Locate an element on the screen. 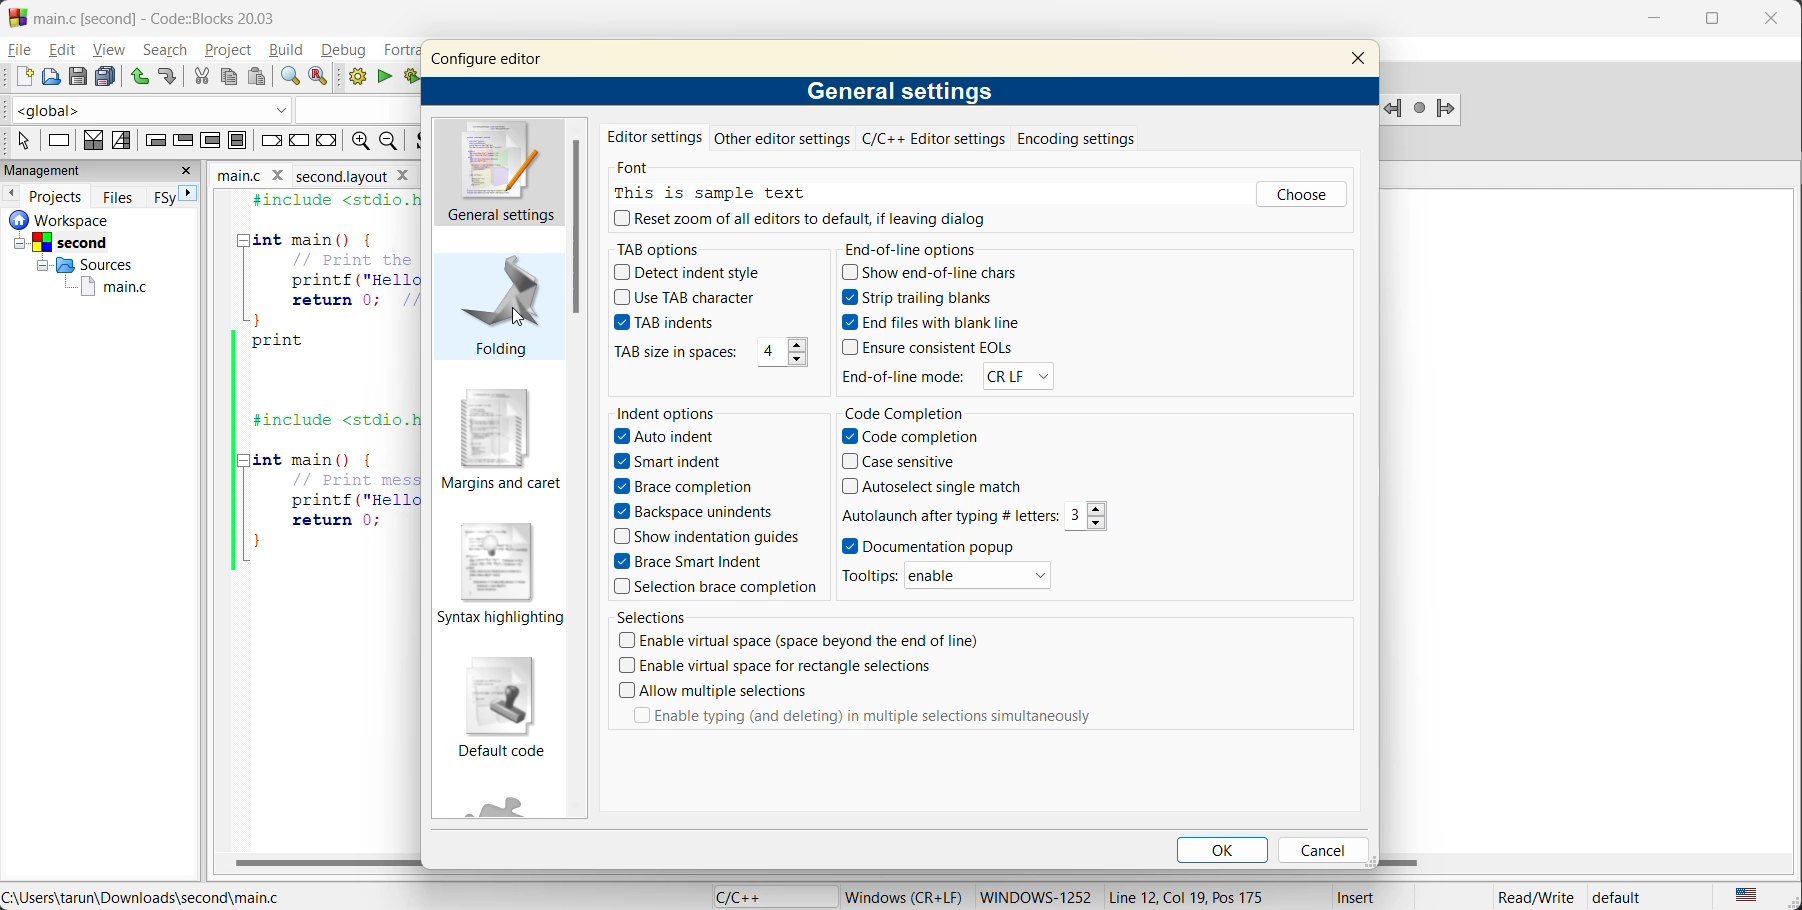 The width and height of the screenshot is (1802, 910). counting loop is located at coordinates (212, 140).